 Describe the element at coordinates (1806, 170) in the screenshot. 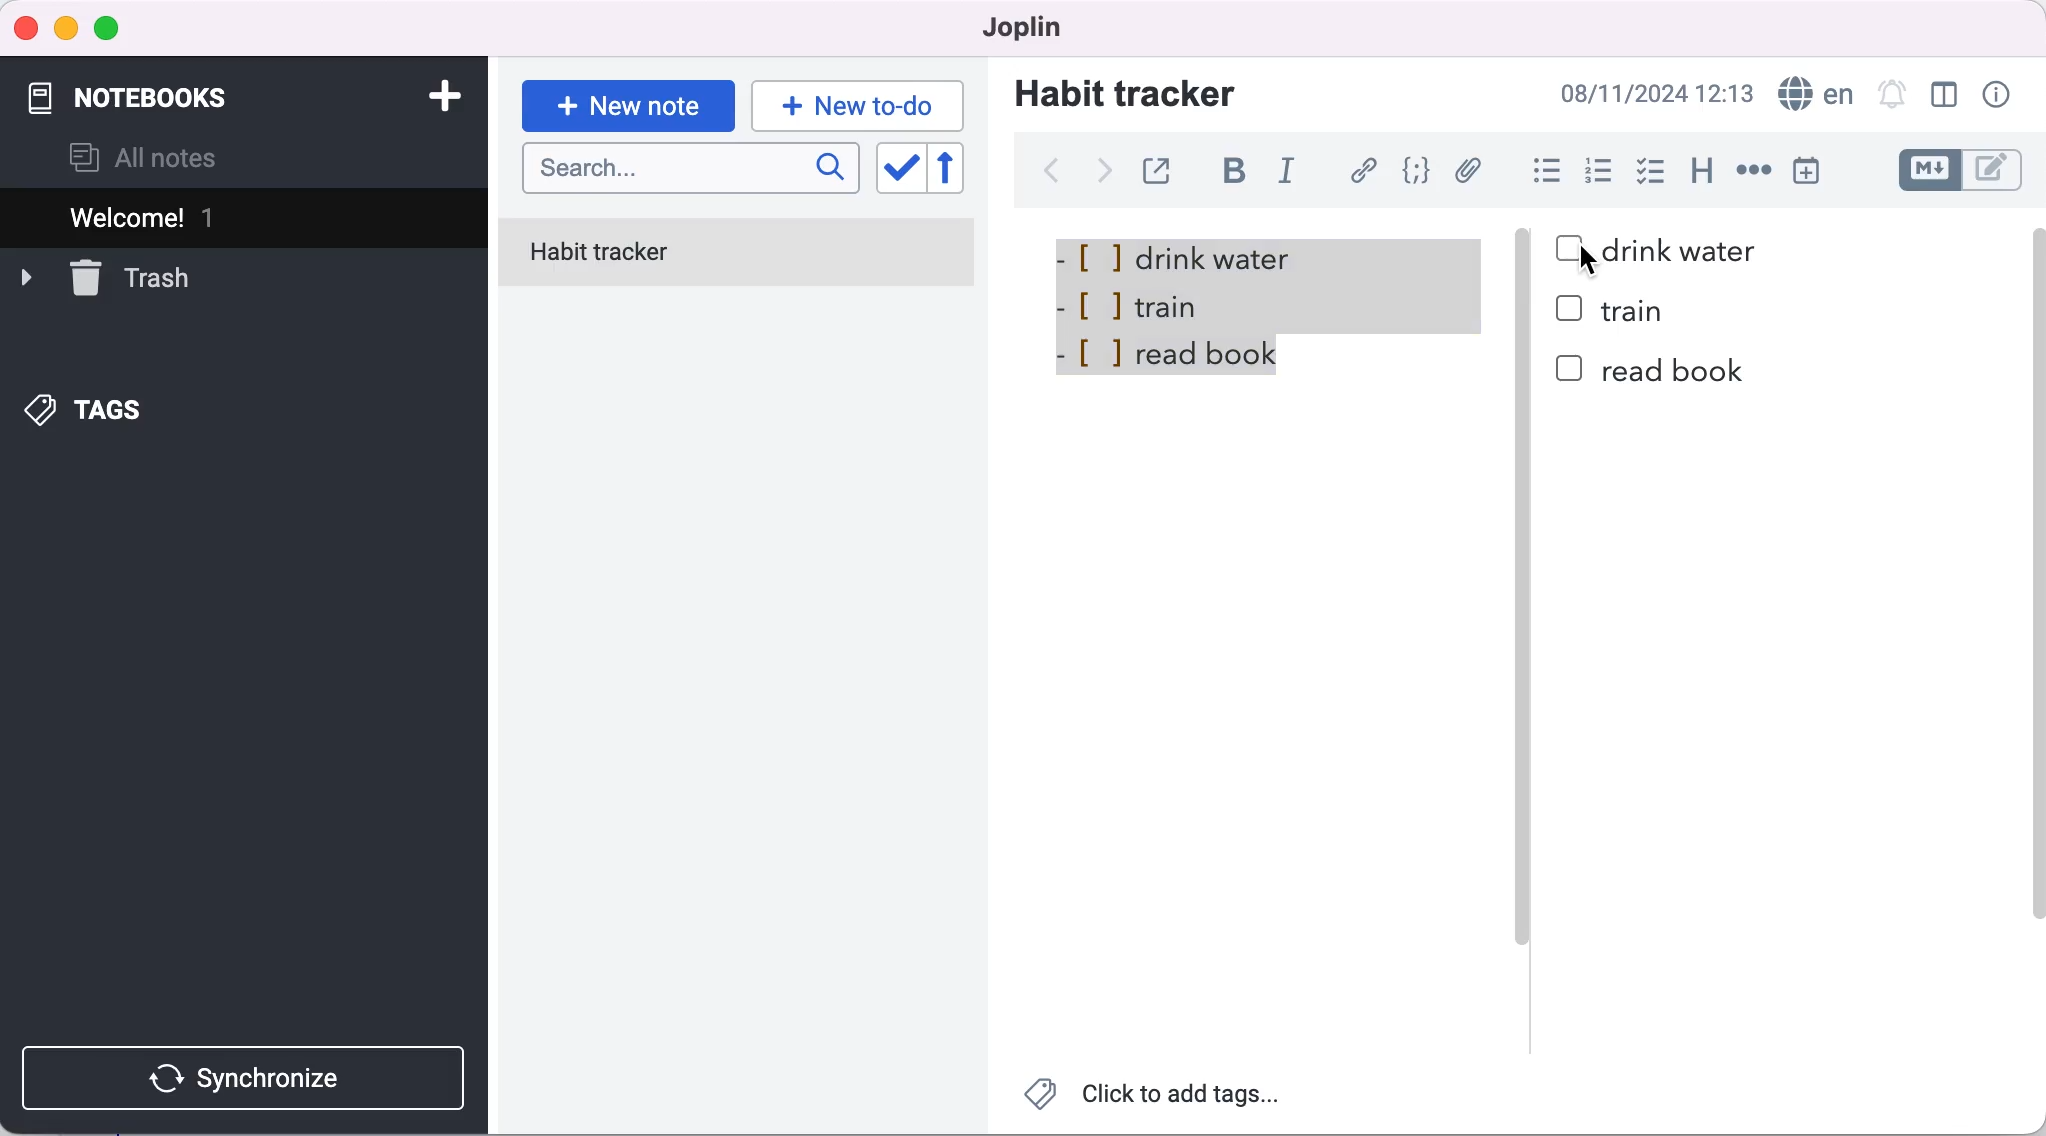

I see `insert time` at that location.